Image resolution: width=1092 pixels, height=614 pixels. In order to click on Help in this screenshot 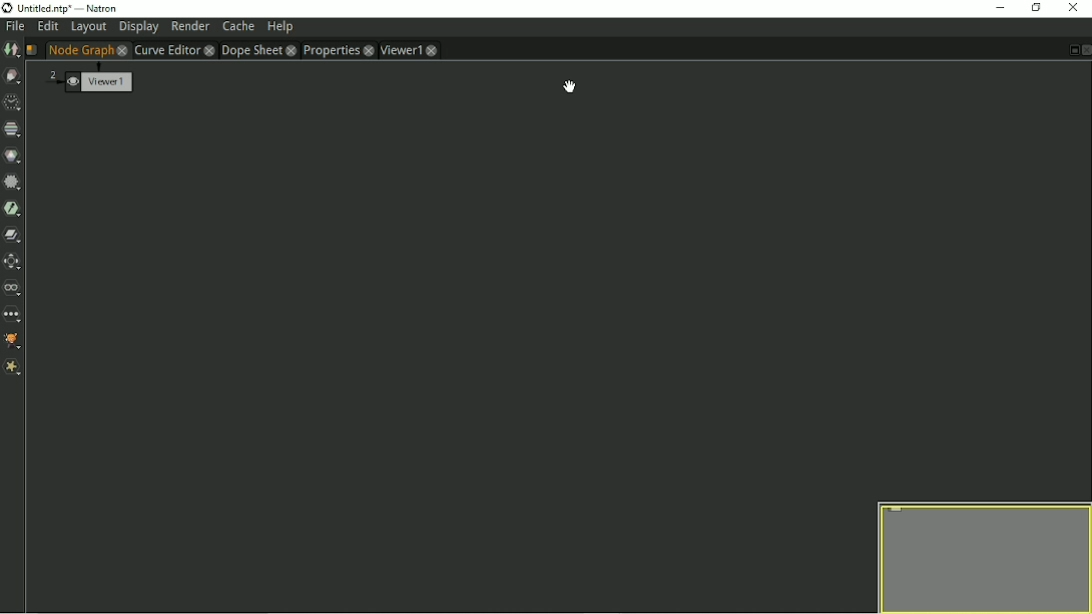, I will do `click(280, 28)`.